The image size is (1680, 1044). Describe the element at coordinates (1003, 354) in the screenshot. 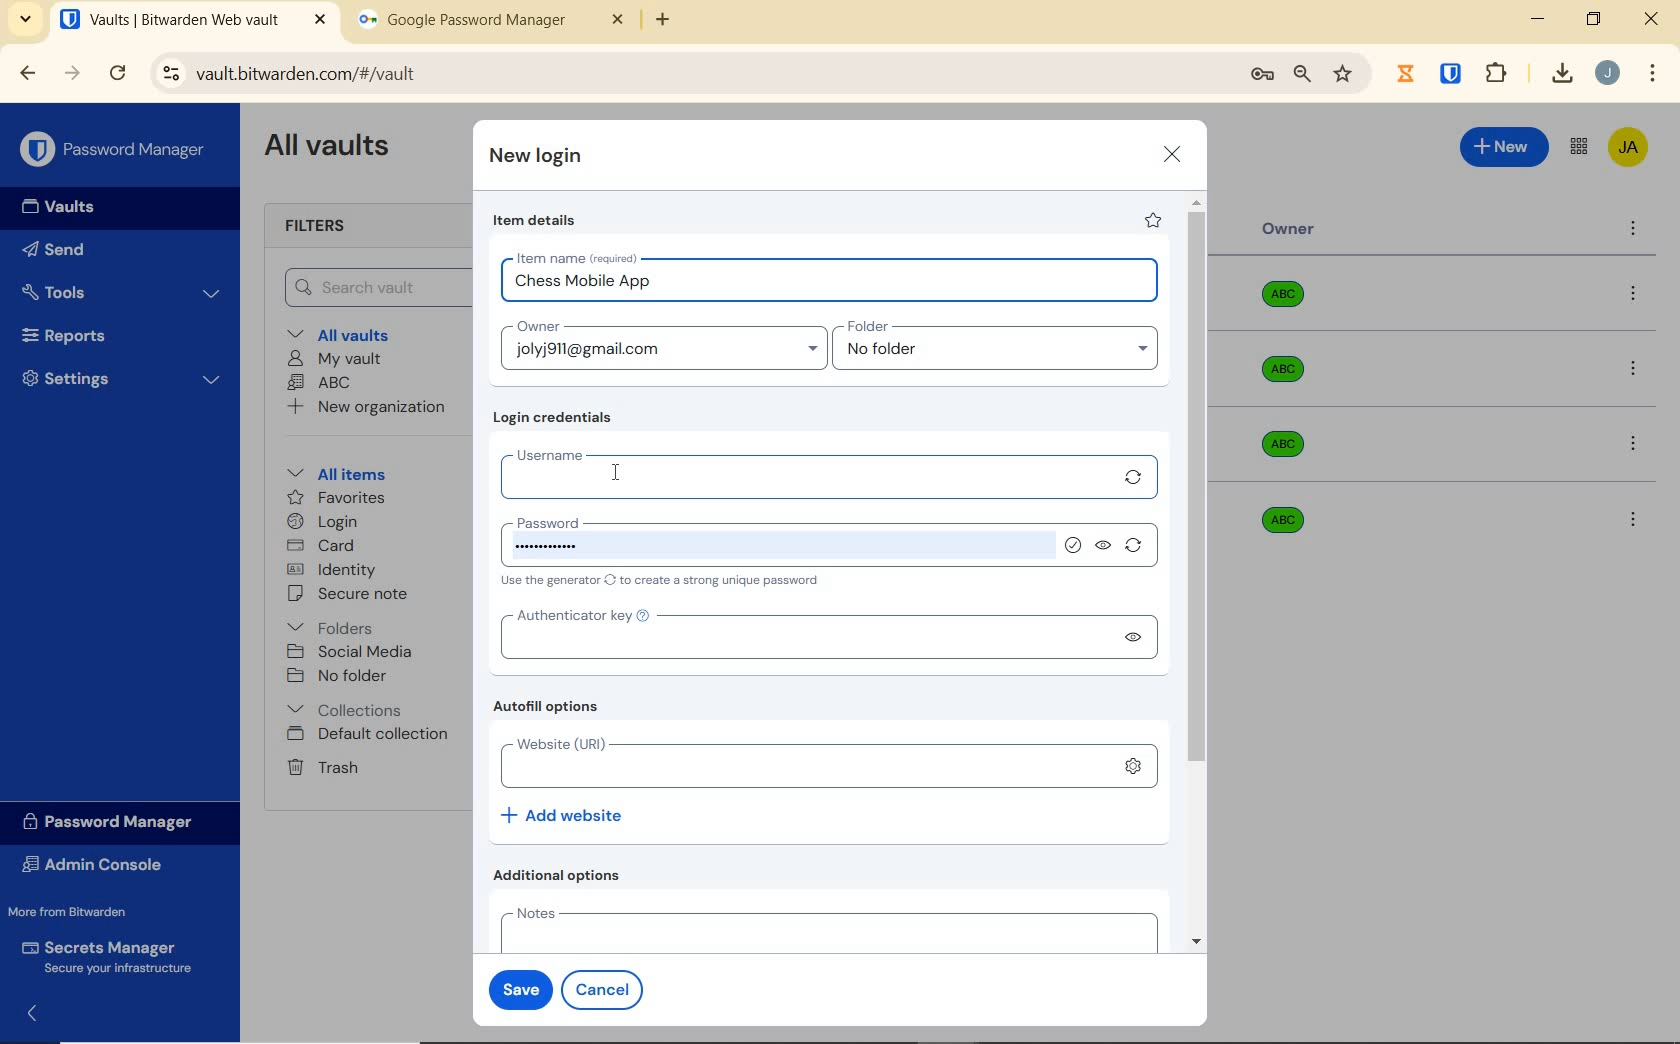

I see `no folder` at that location.